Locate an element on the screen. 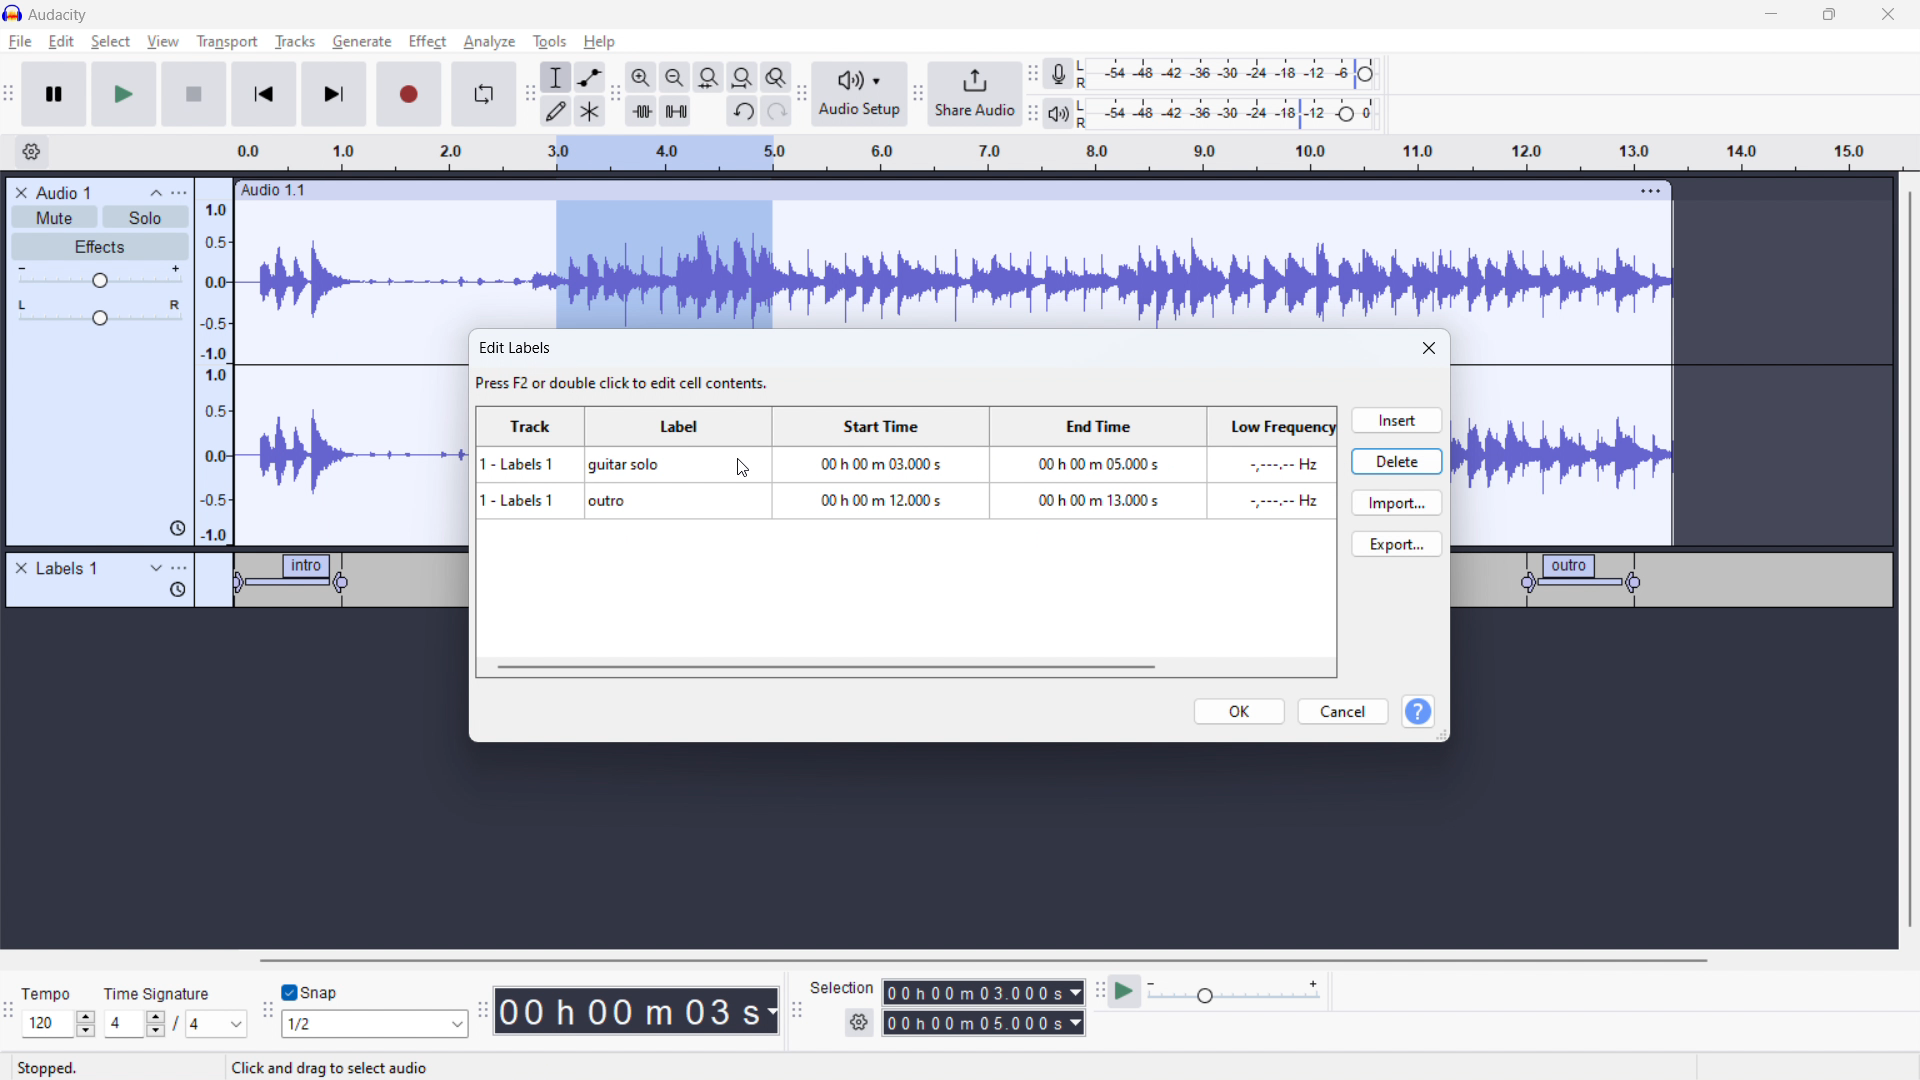 This screenshot has width=1920, height=1080. zoom in is located at coordinates (641, 77).